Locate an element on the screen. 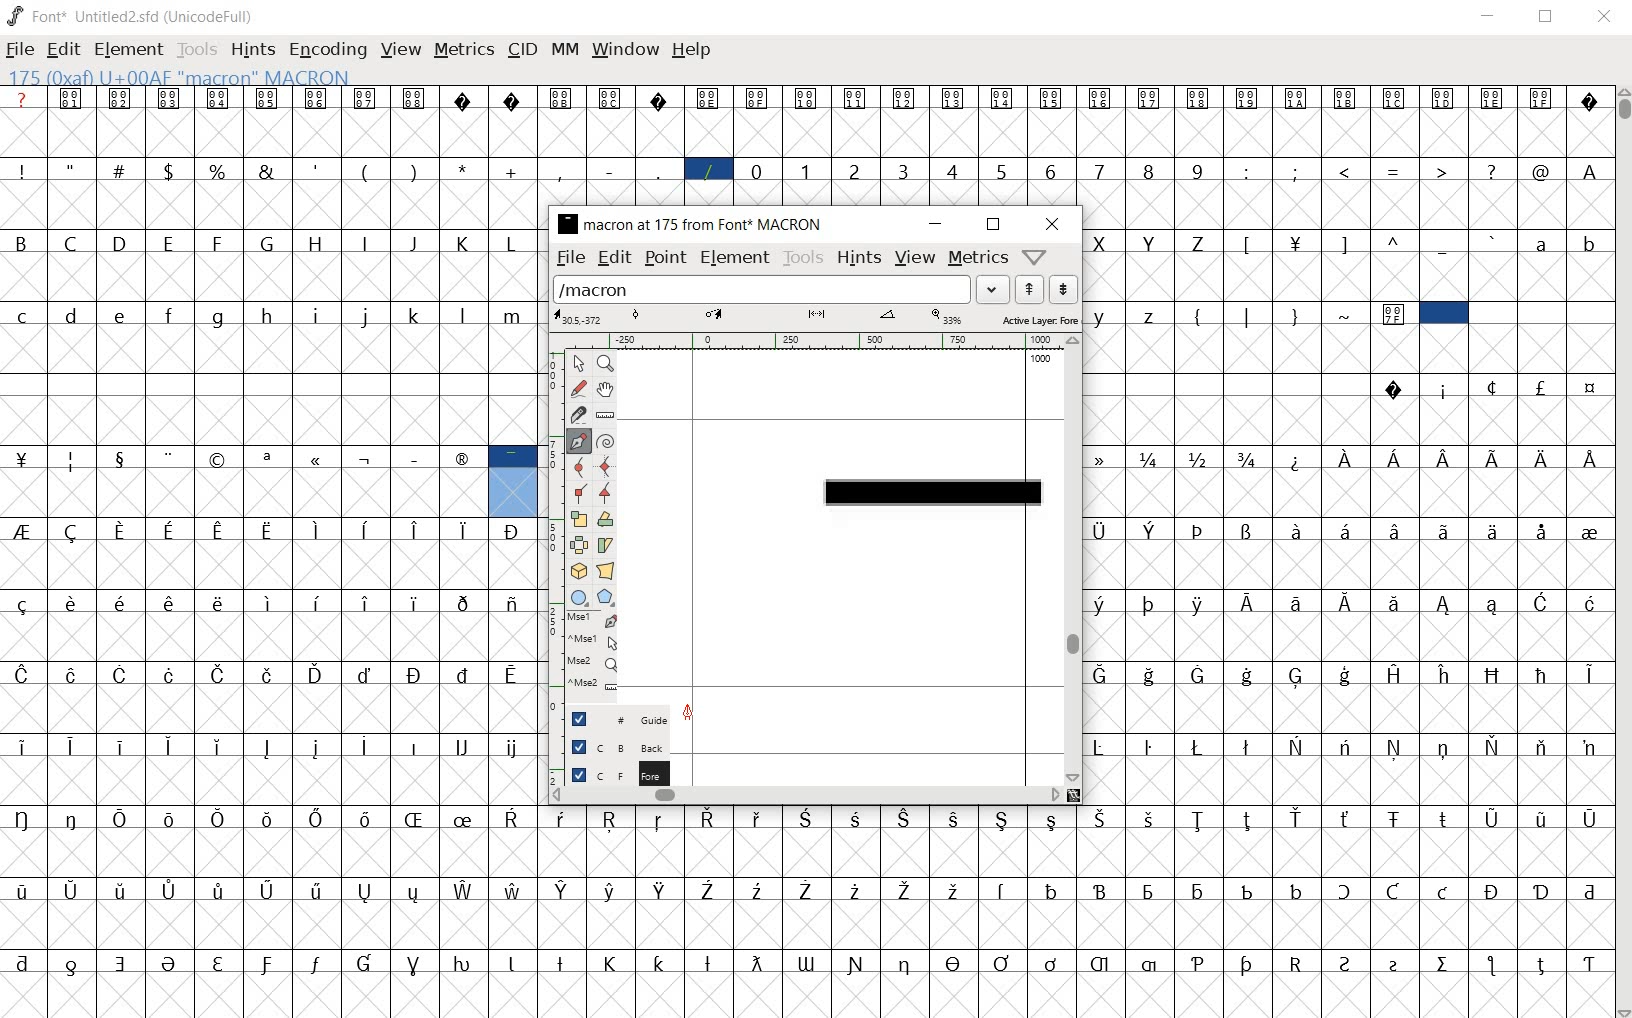 The width and height of the screenshot is (1632, 1018). Symbol is located at coordinates (1587, 746).